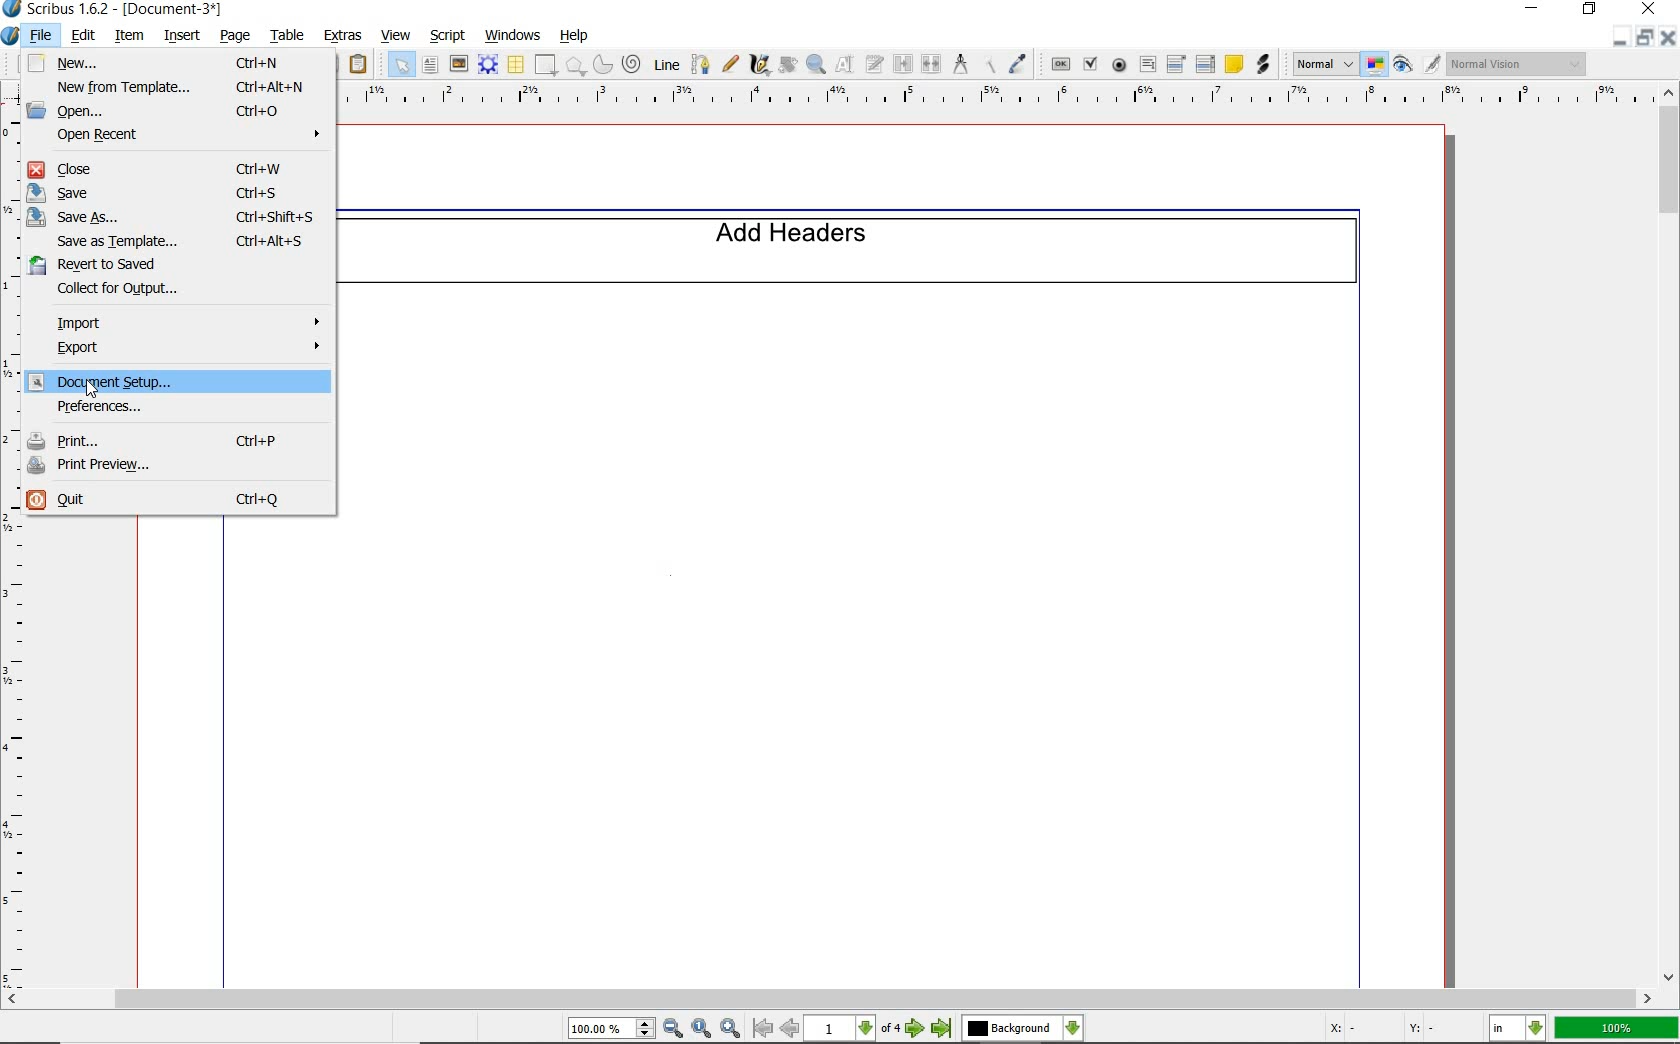  I want to click on toggle color management, so click(1375, 65).